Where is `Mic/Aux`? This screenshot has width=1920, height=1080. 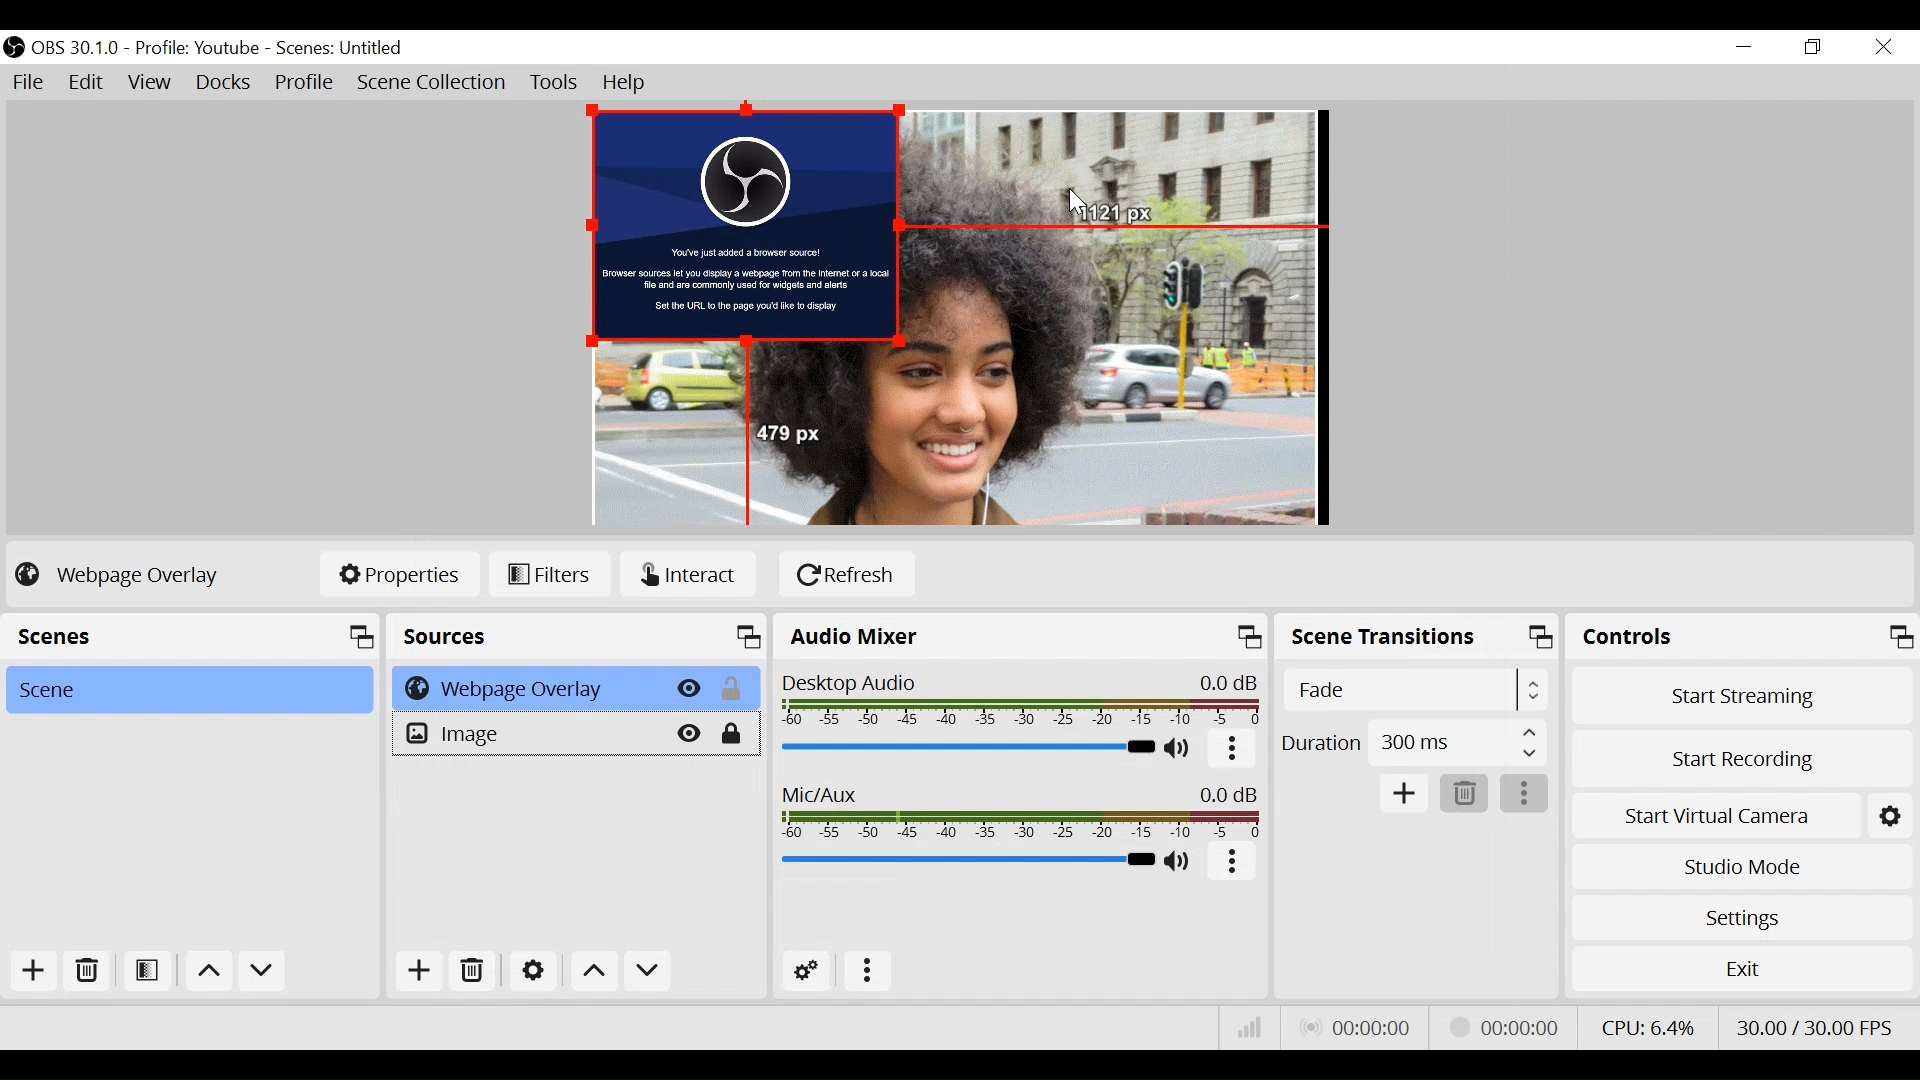
Mic/Aux is located at coordinates (1024, 811).